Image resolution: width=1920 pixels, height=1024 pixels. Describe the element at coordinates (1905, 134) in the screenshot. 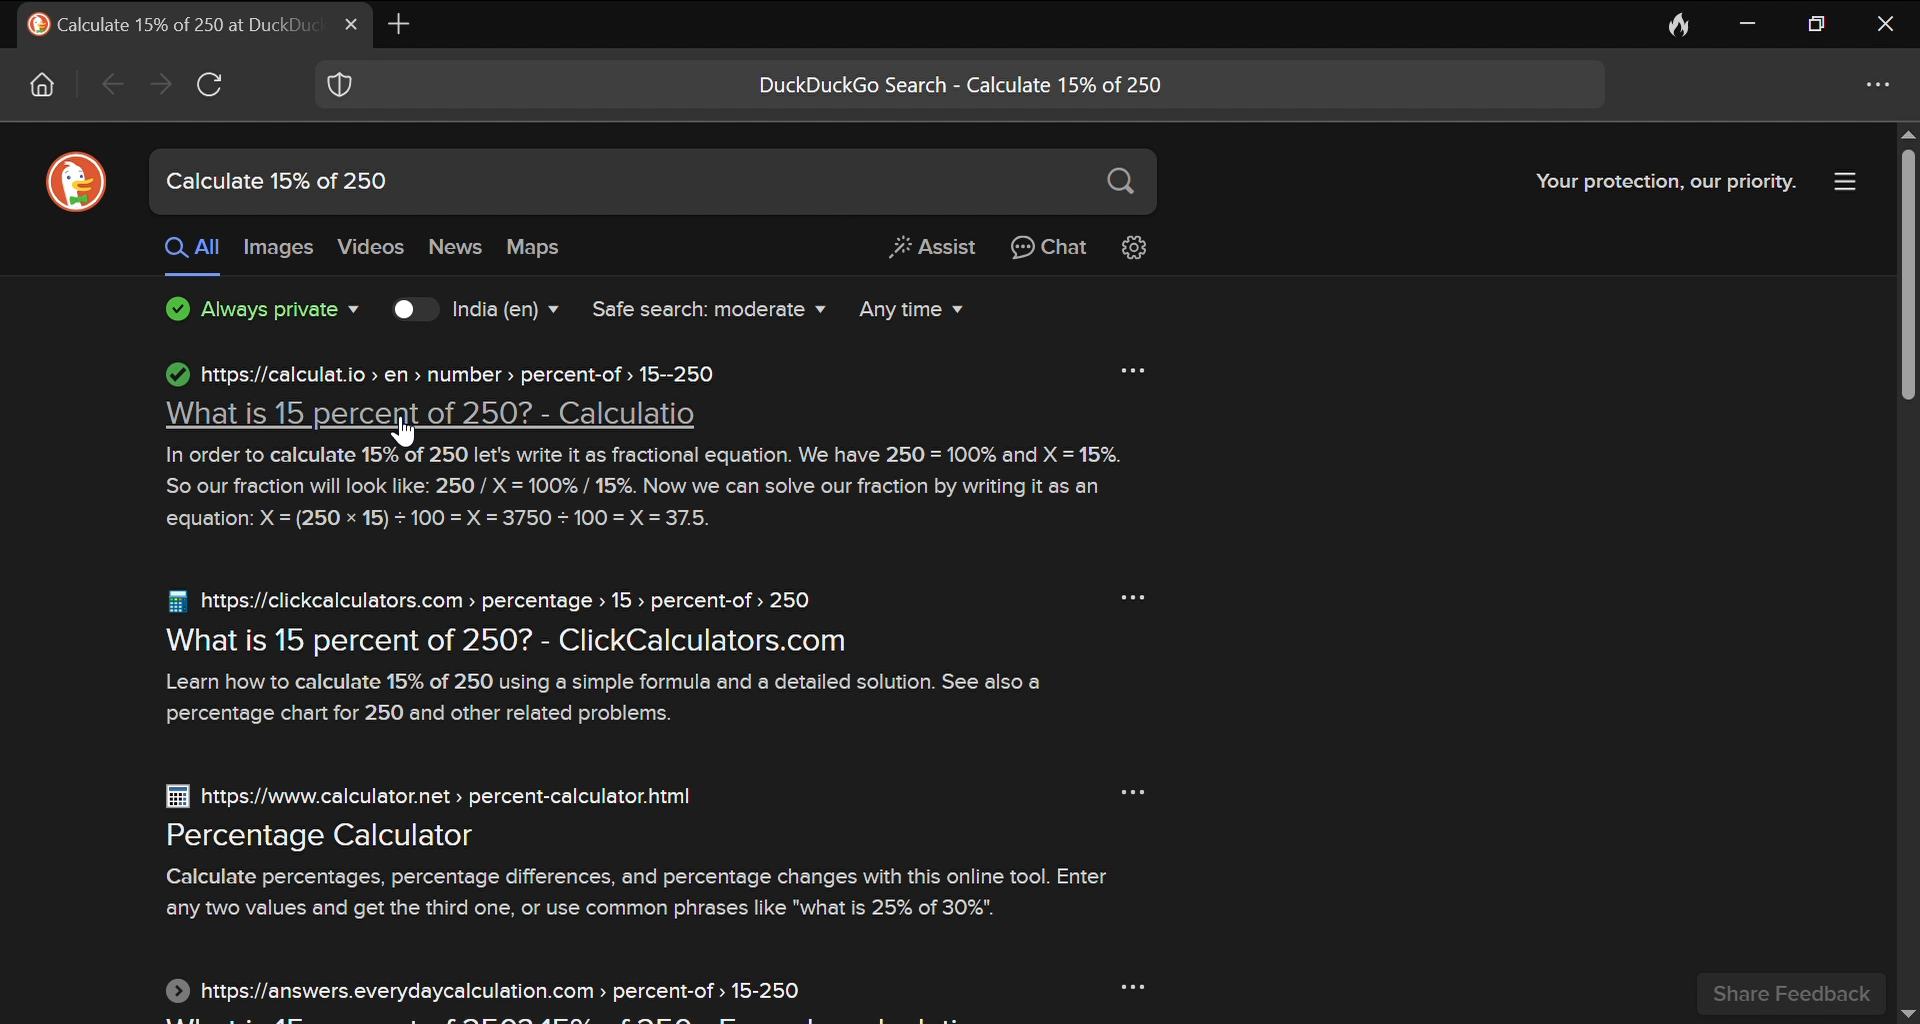

I see `Move the page upwards` at that location.